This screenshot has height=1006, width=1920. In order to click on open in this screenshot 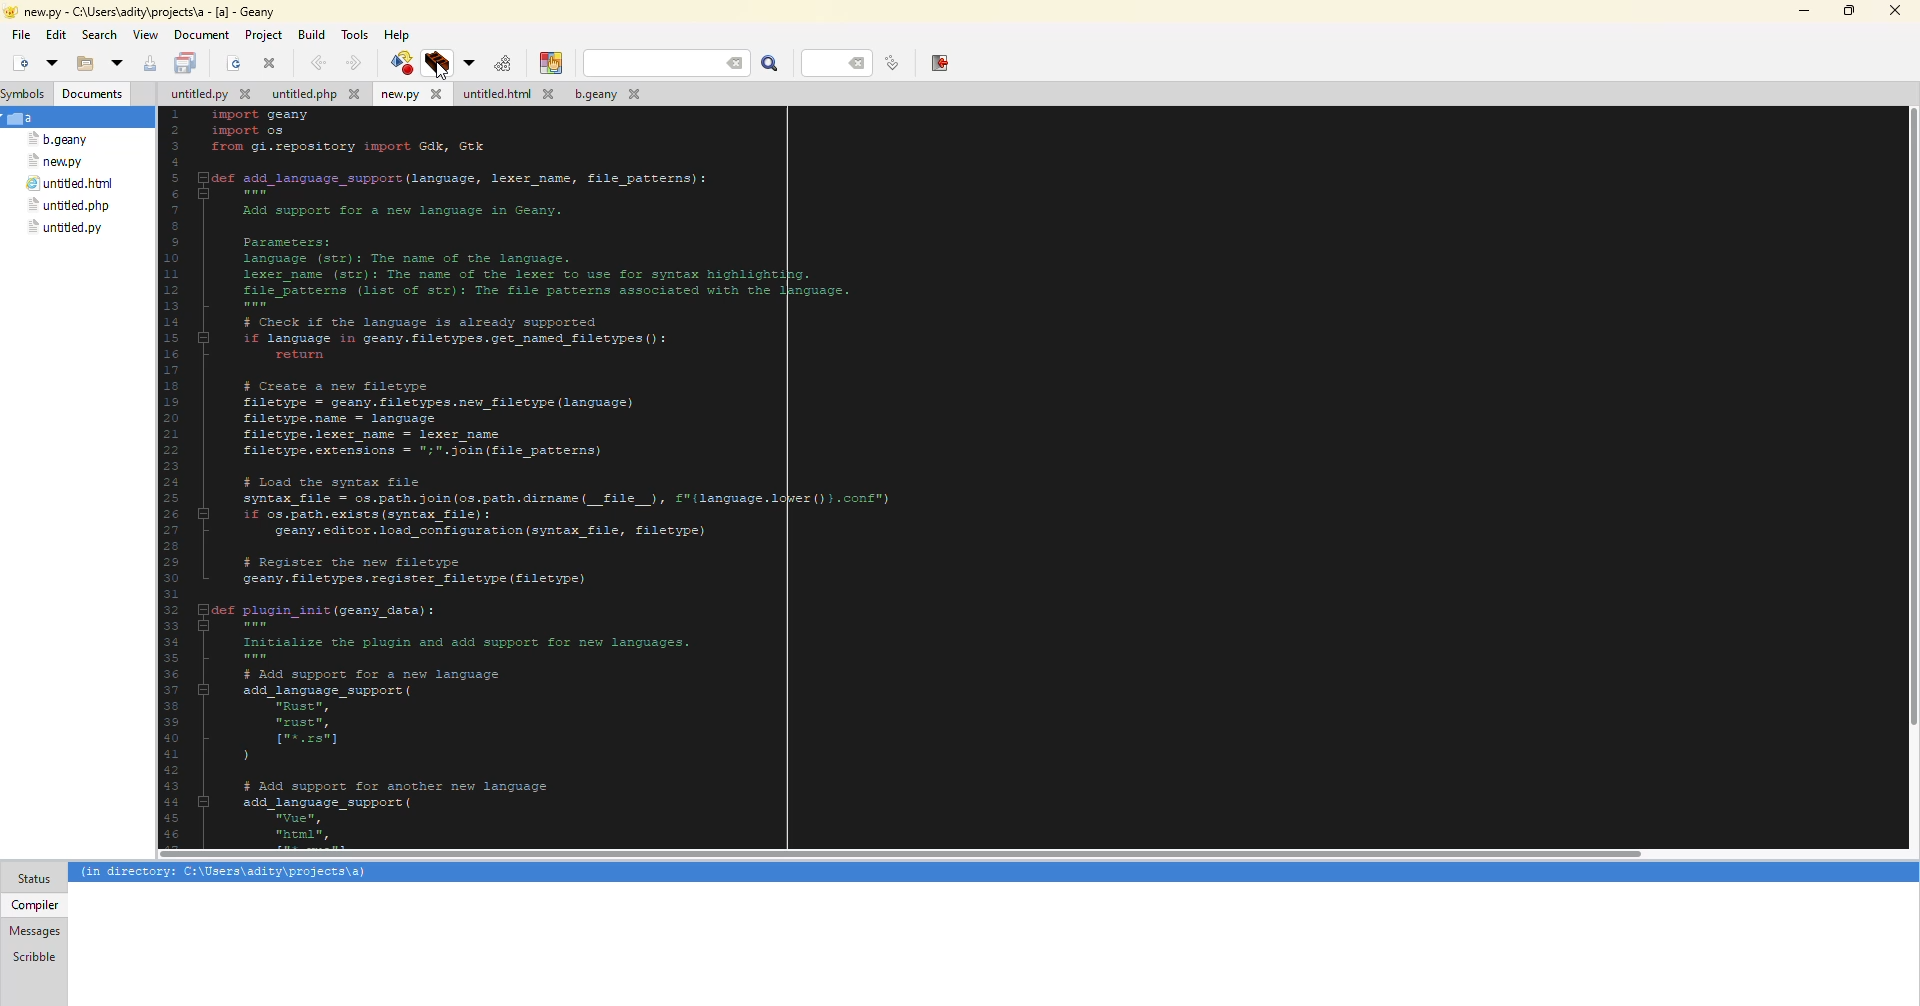, I will do `click(234, 63)`.